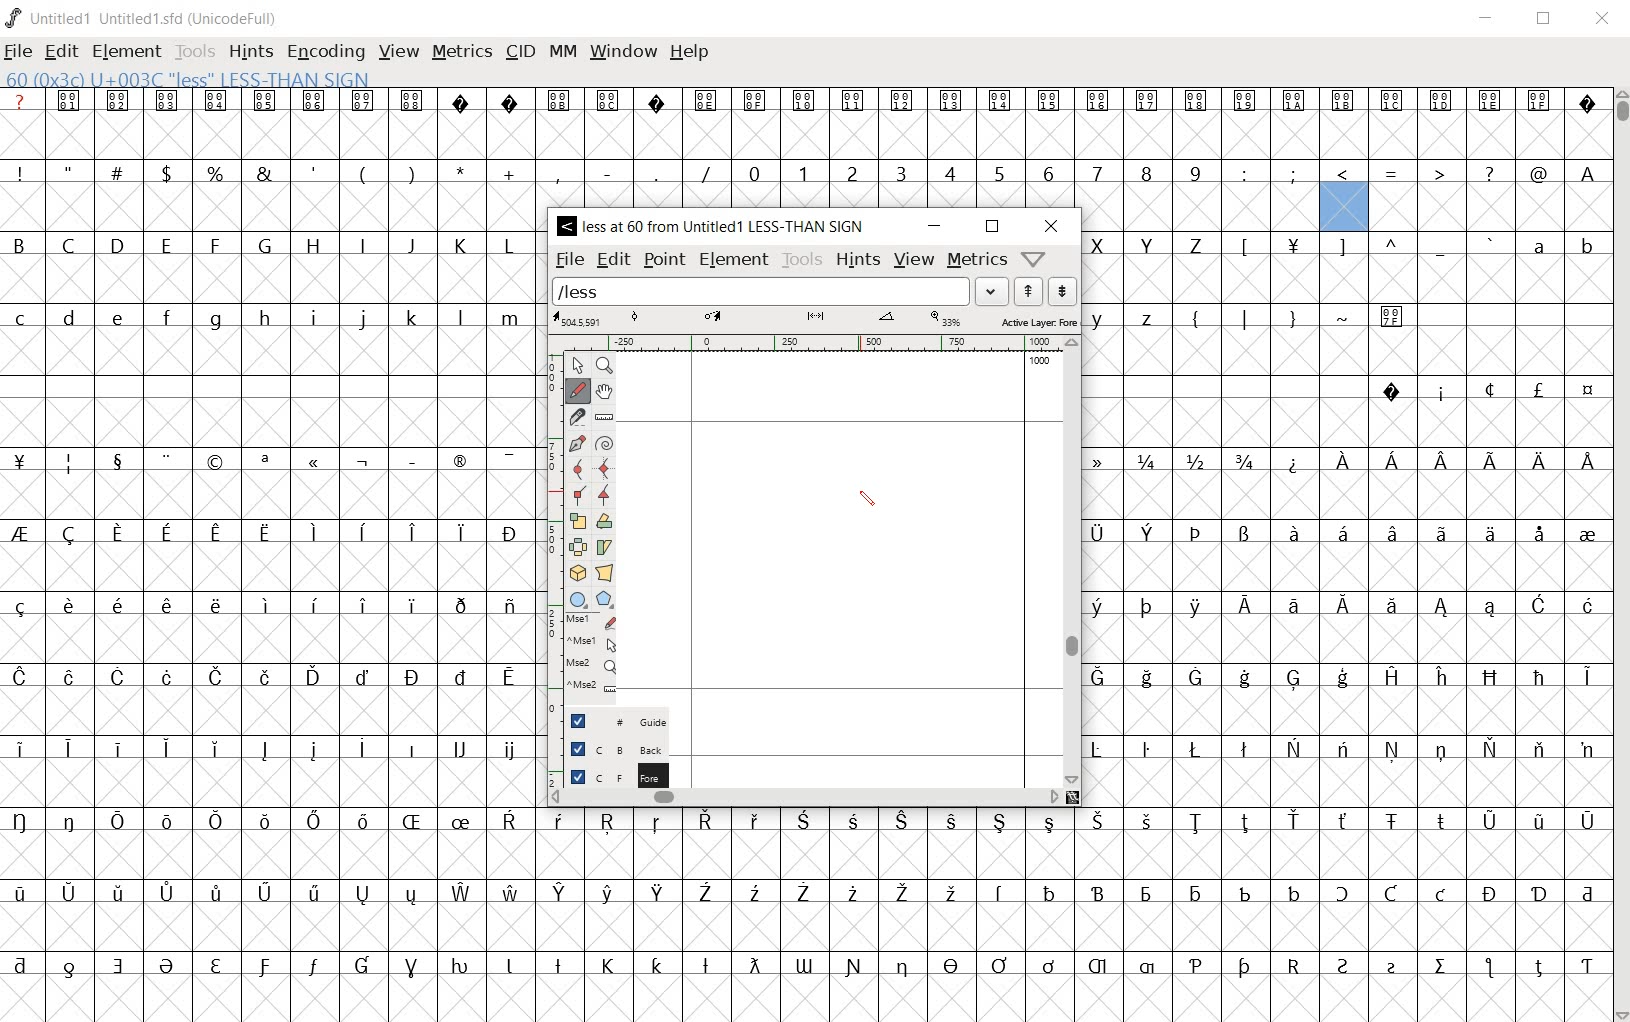 The height and width of the screenshot is (1022, 1630). What do you see at coordinates (1038, 361) in the screenshot?
I see `1000` at bounding box center [1038, 361].